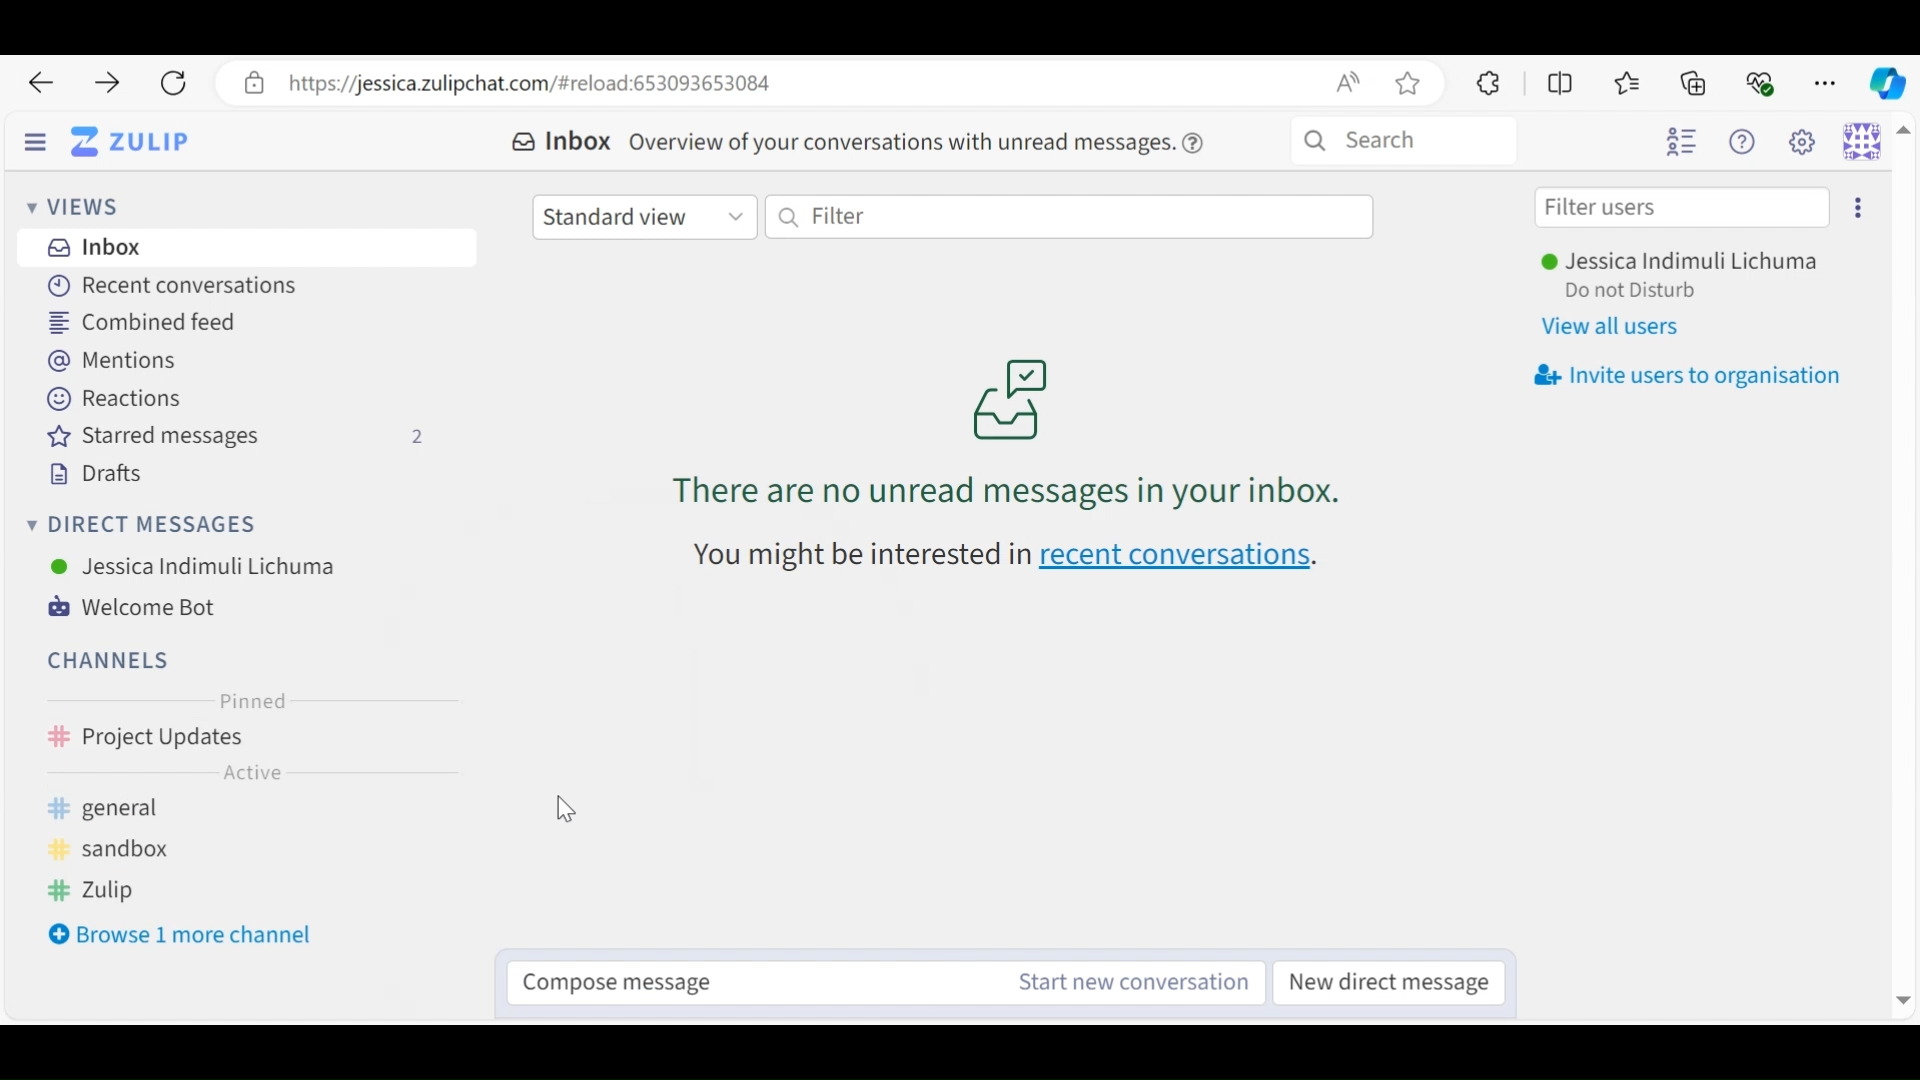 The image size is (1920, 1080). Describe the element at coordinates (94, 247) in the screenshot. I see `Inbox` at that location.